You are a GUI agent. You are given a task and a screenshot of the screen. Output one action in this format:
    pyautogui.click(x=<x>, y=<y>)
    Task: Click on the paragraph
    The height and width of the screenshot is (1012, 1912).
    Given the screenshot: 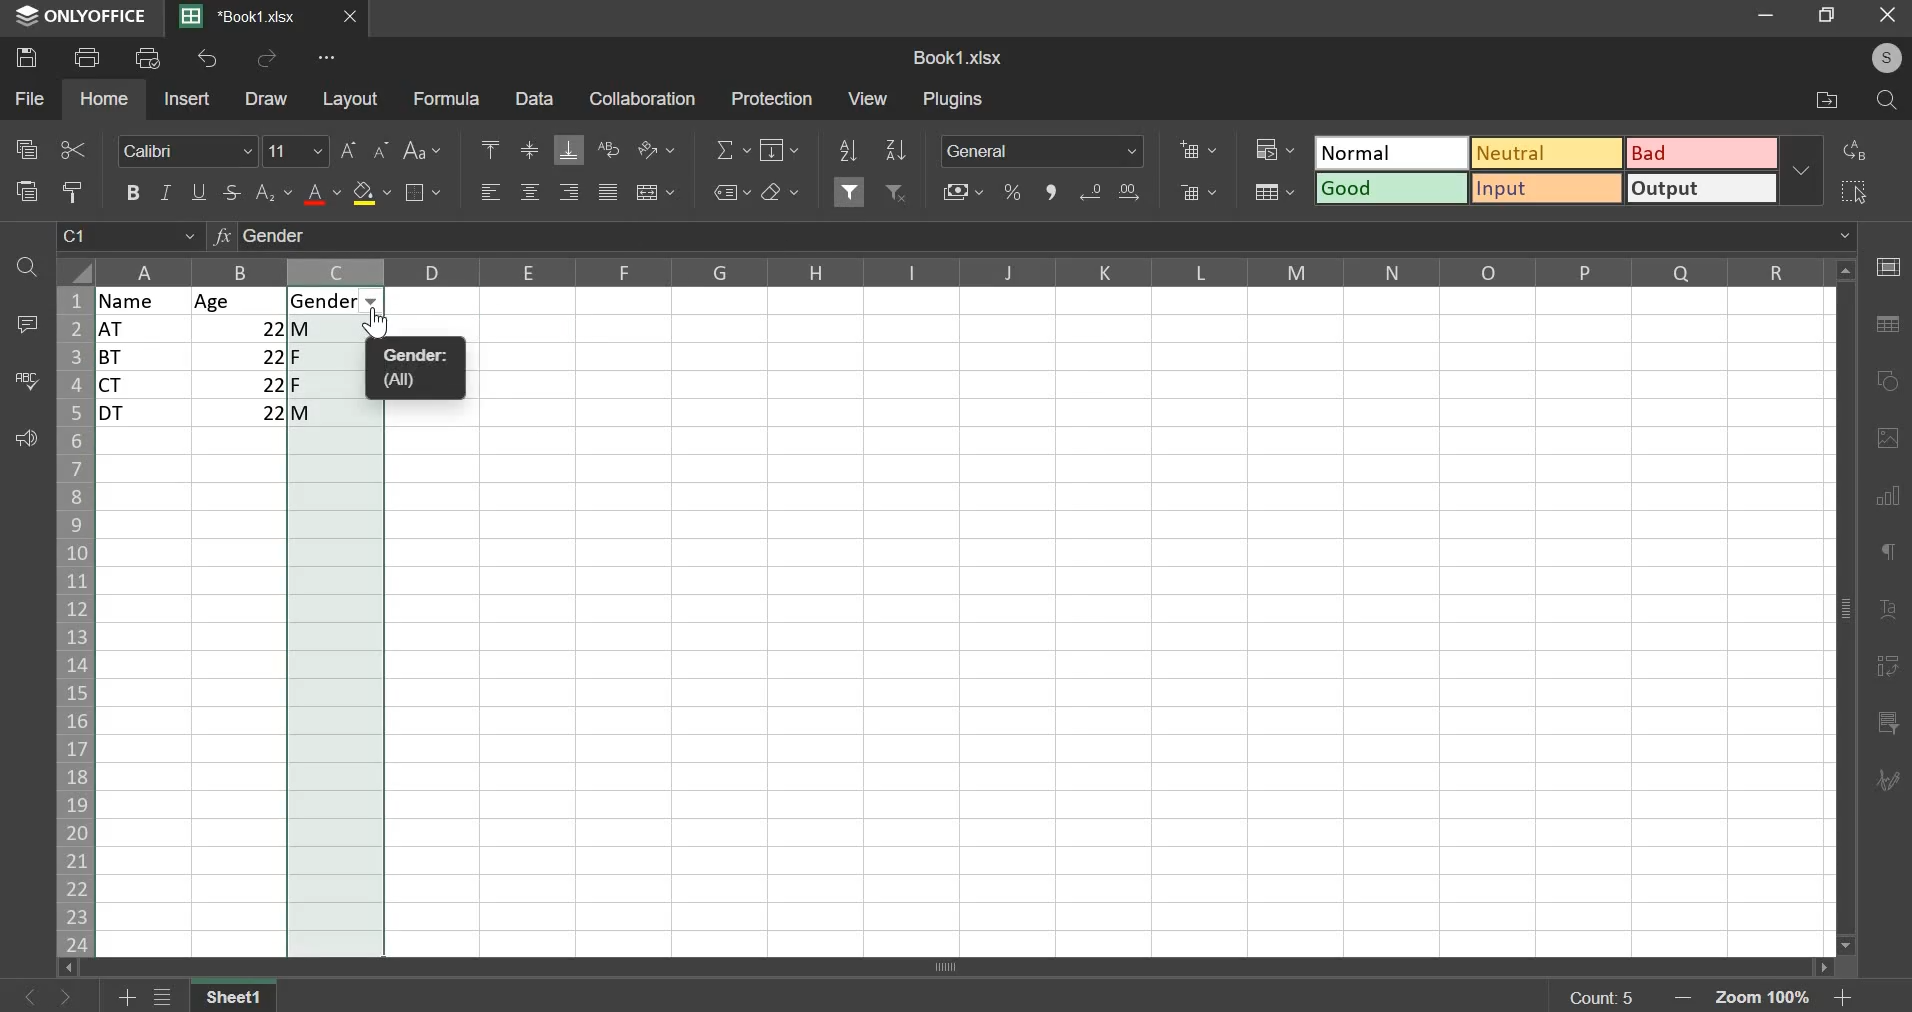 What is the action you would take?
    pyautogui.click(x=1884, y=552)
    